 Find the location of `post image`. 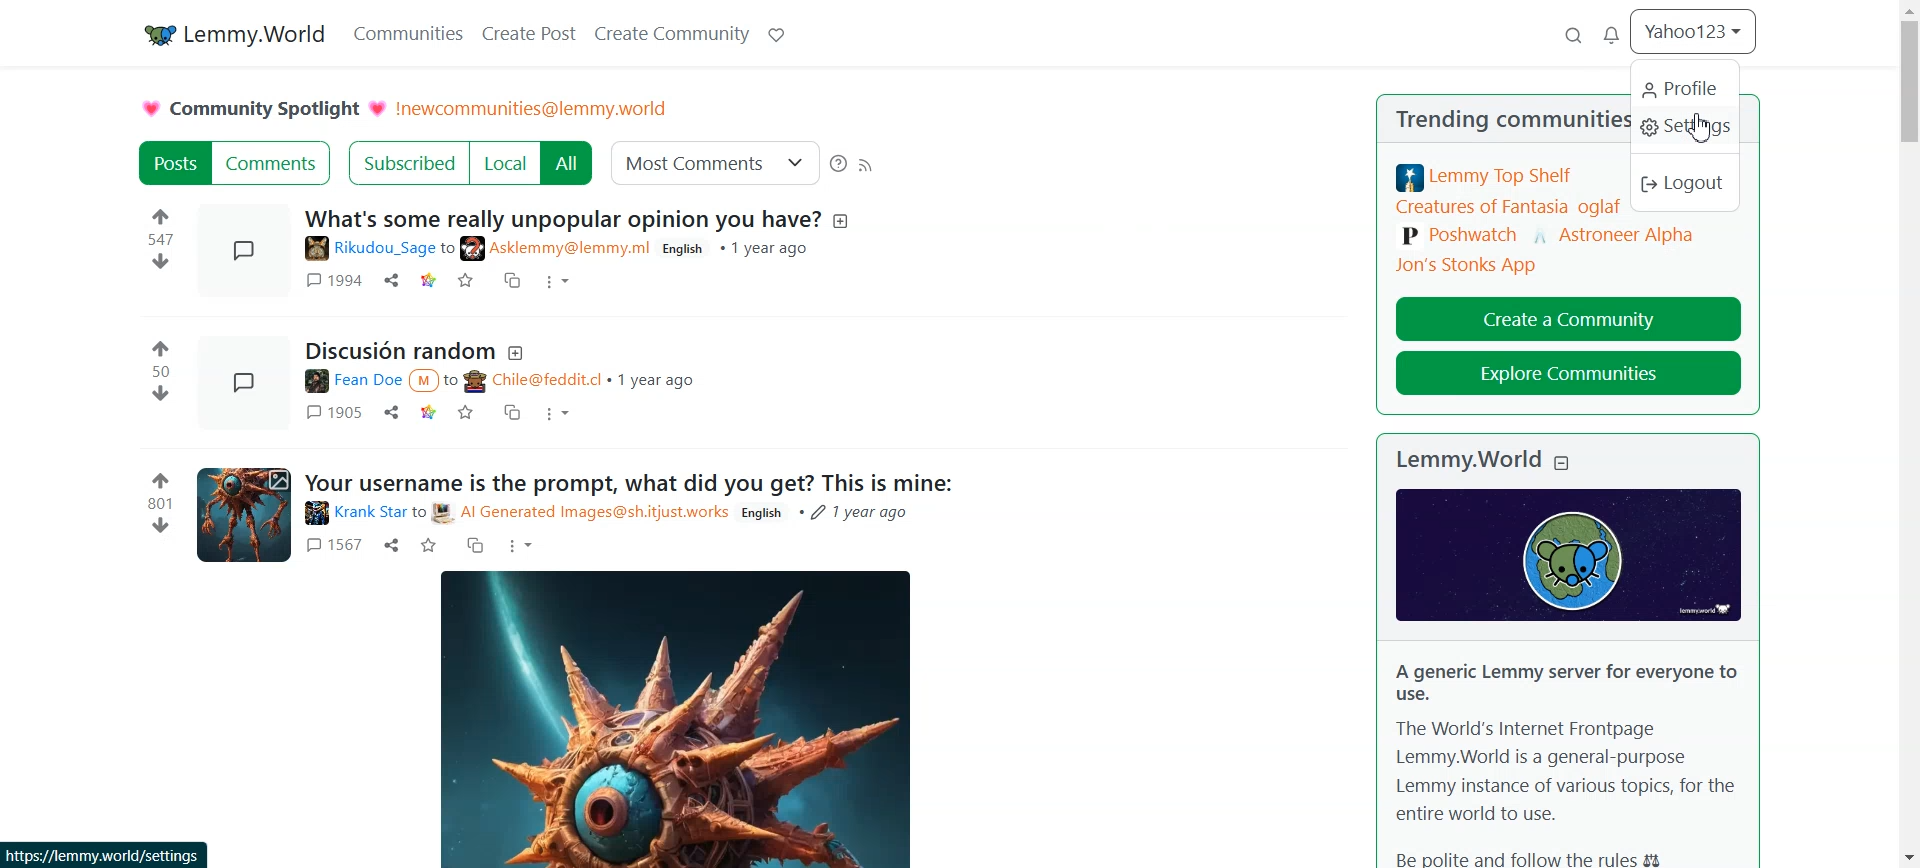

post image is located at coordinates (673, 716).